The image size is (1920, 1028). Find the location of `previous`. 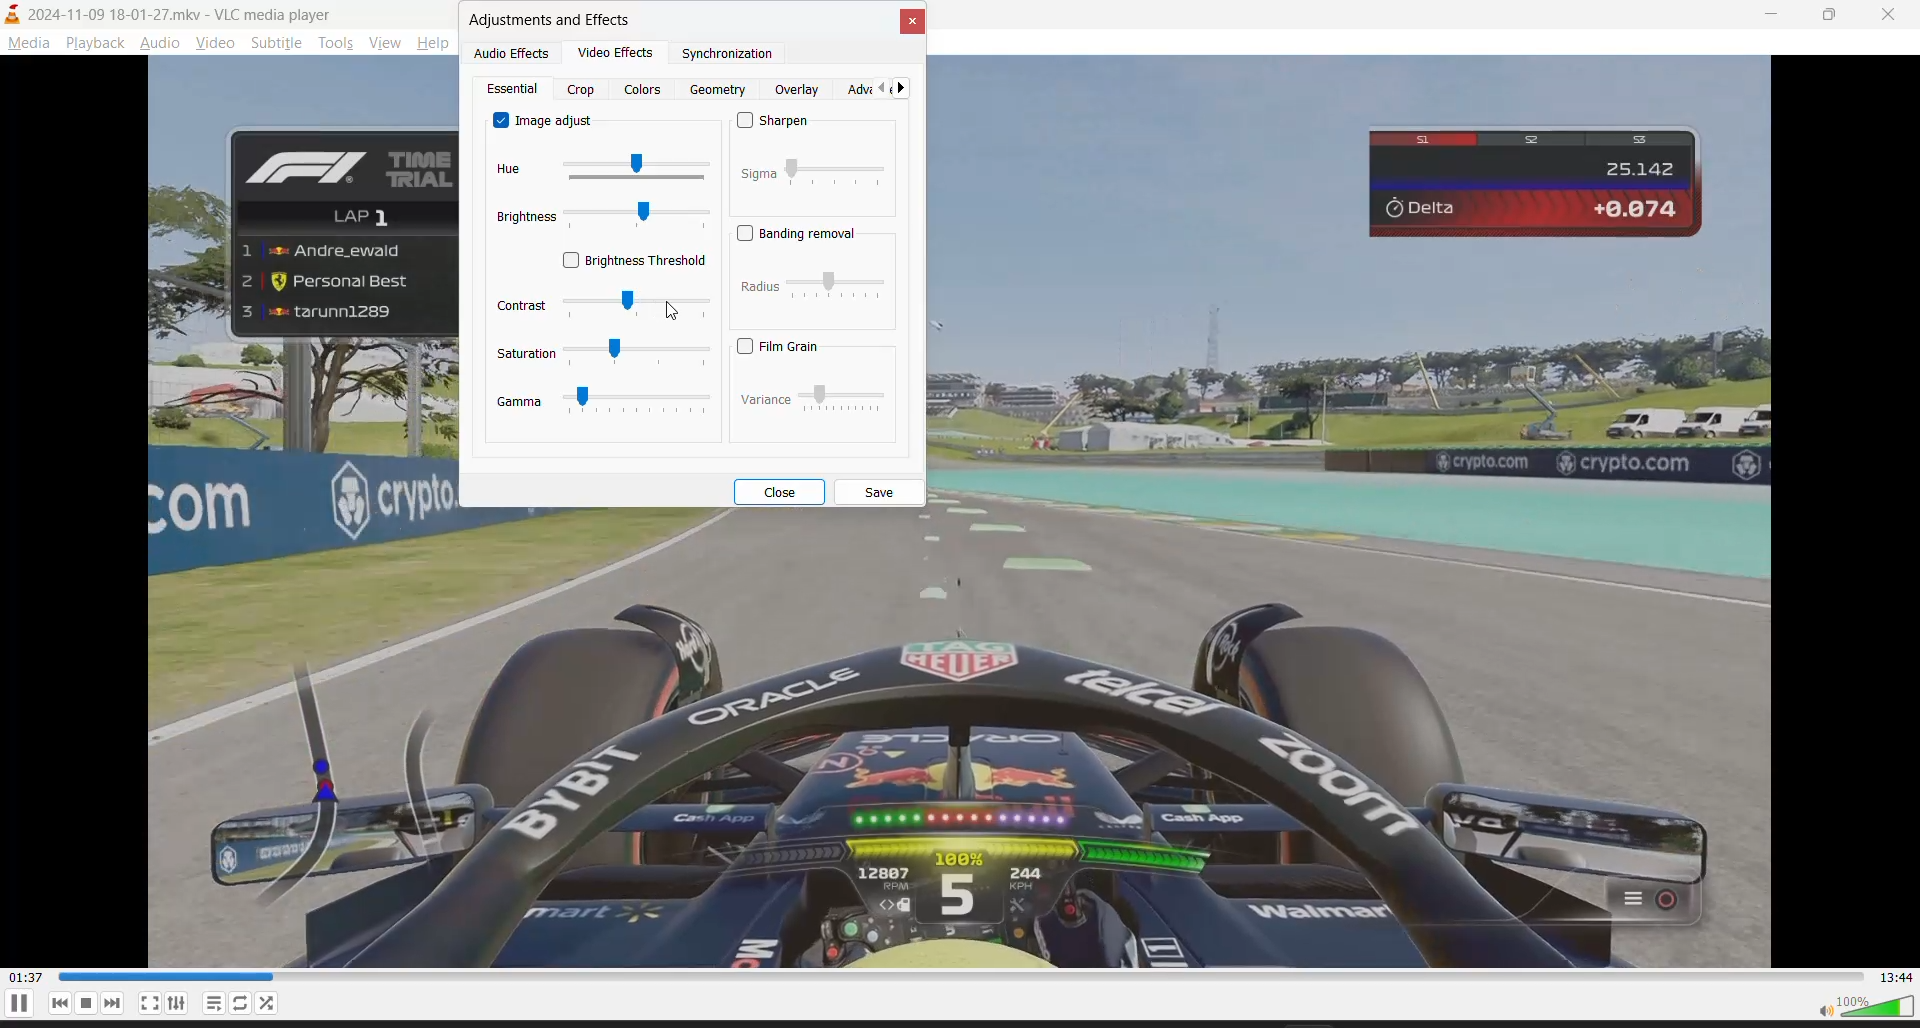

previous is located at coordinates (880, 88).